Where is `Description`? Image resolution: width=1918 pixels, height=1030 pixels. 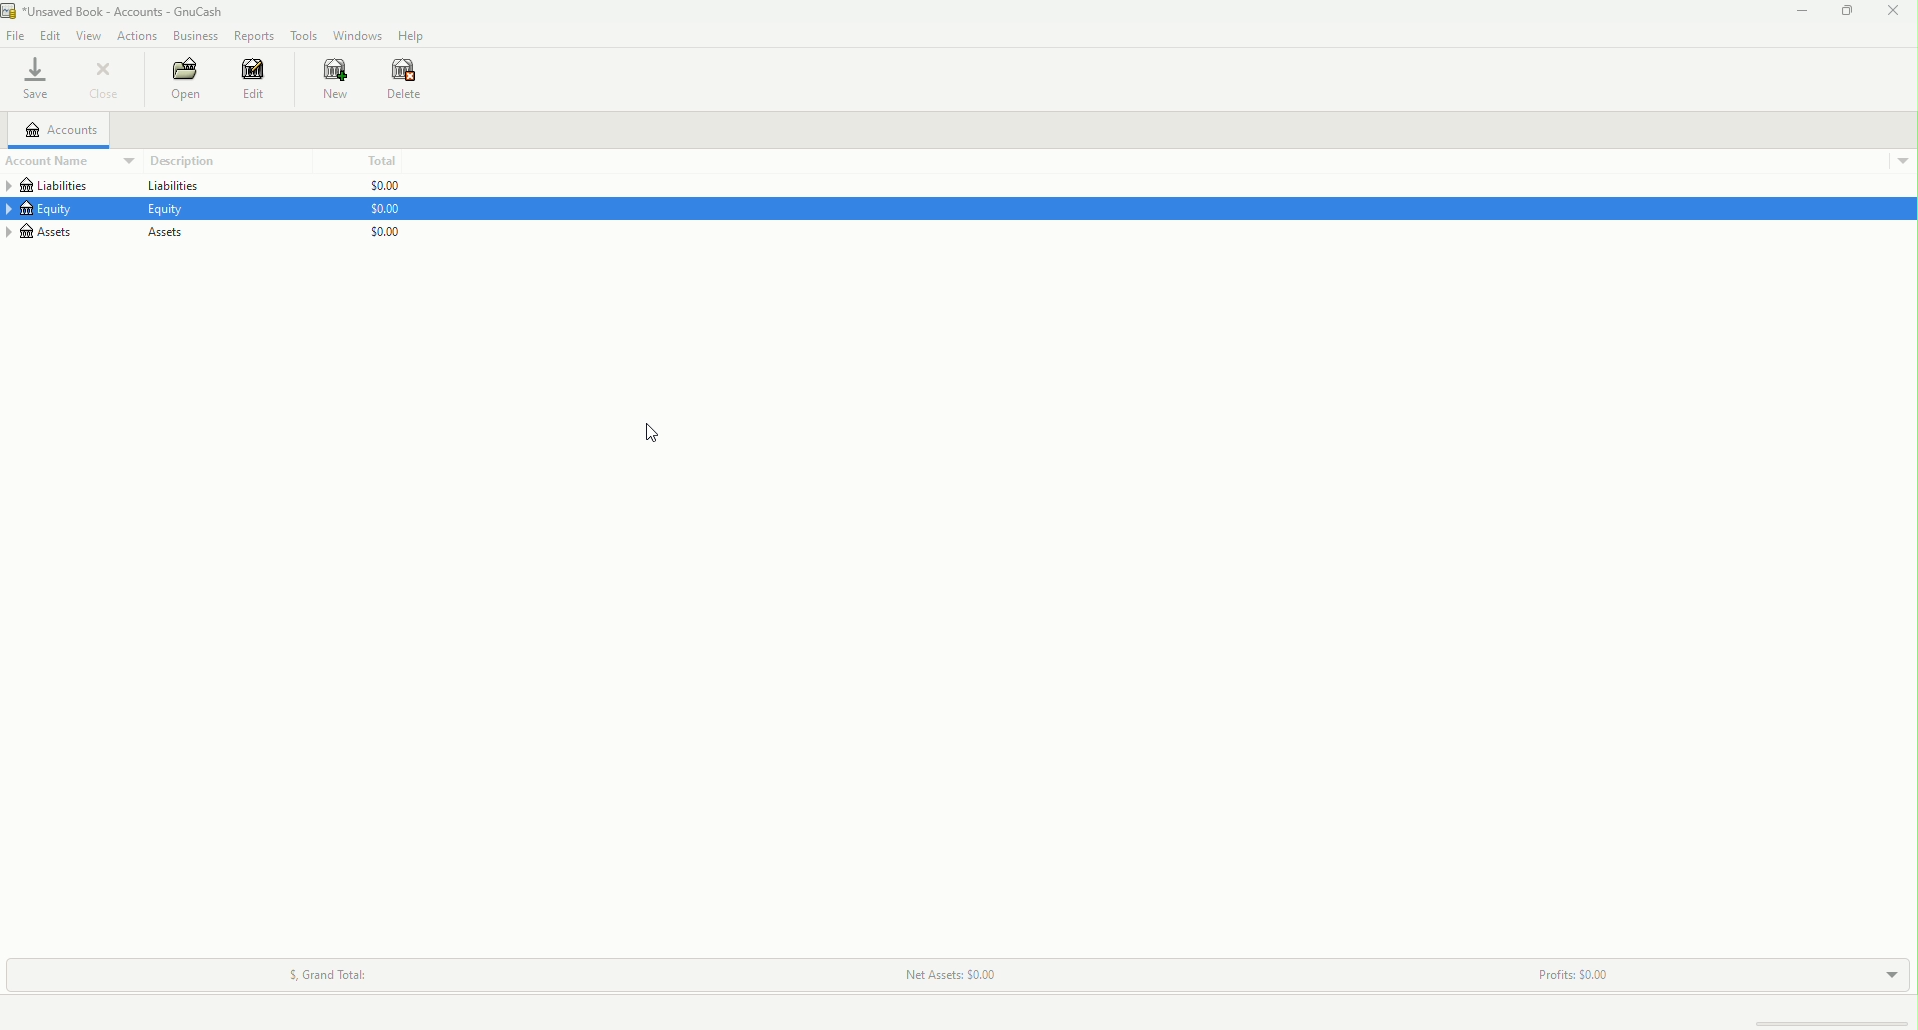
Description is located at coordinates (180, 160).